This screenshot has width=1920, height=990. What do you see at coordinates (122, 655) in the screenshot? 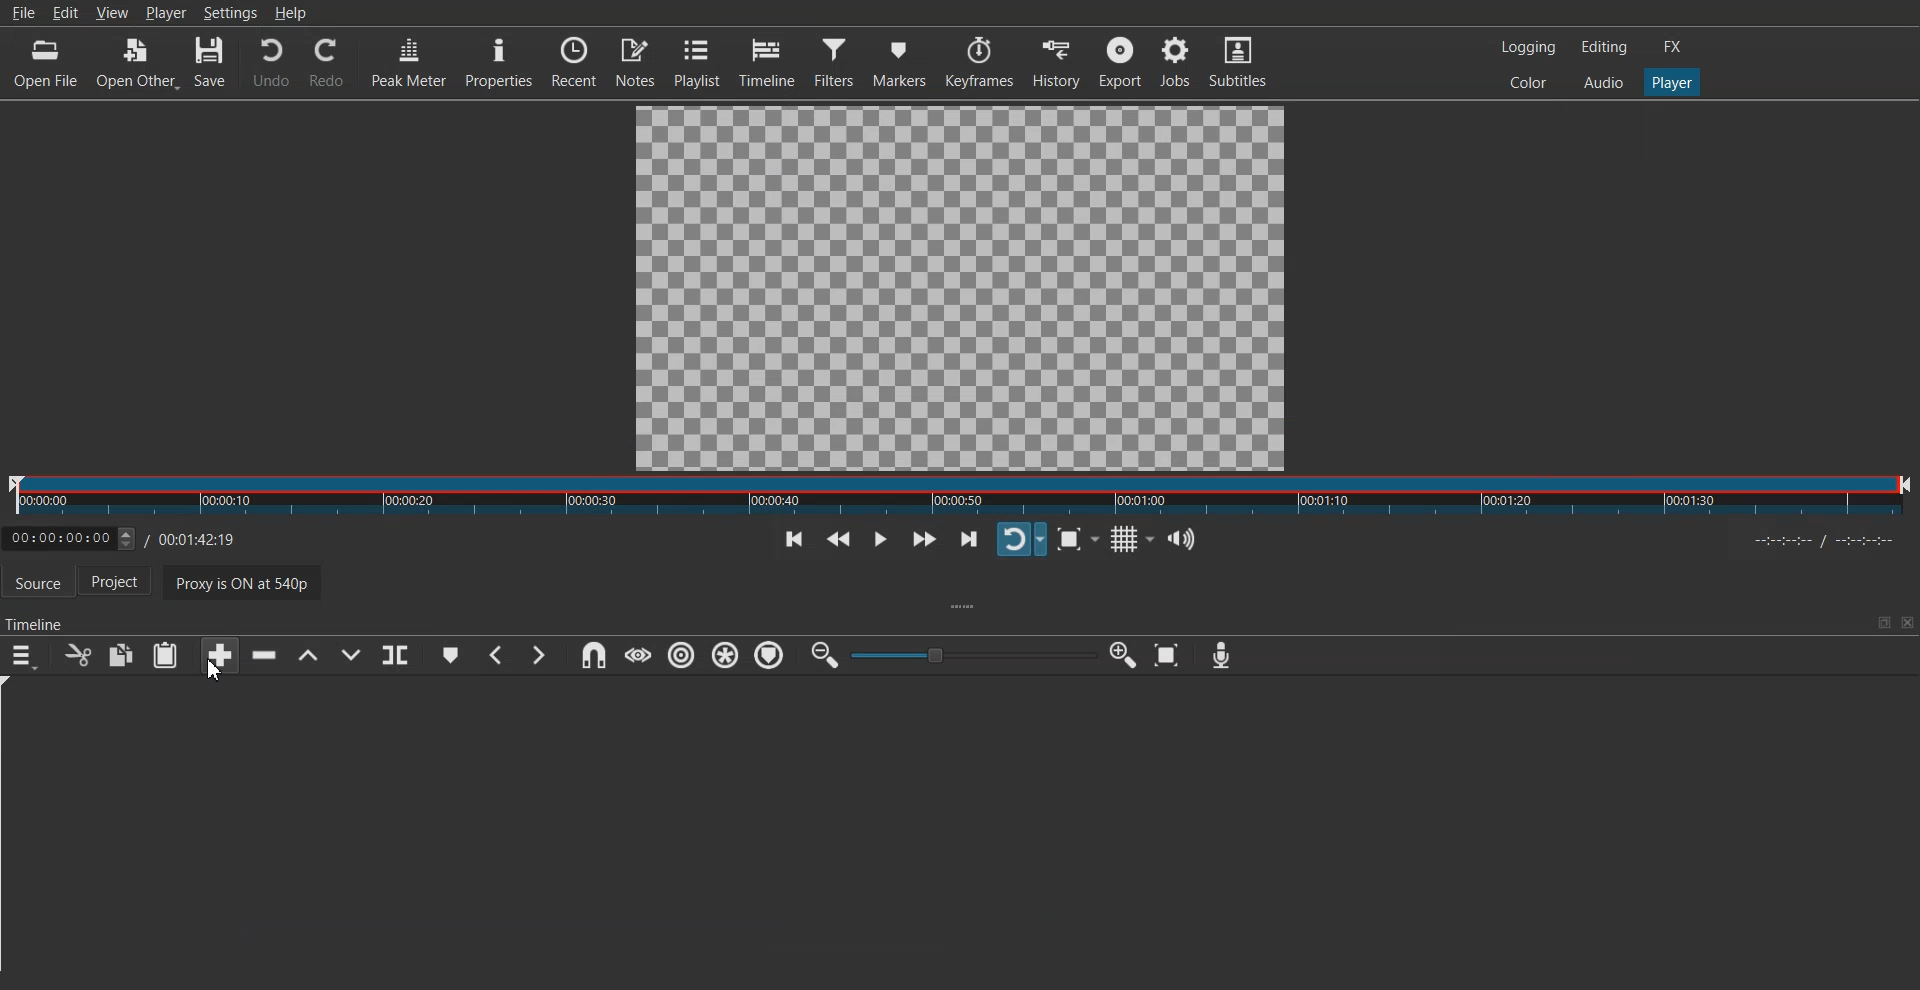
I see `Copy` at bounding box center [122, 655].